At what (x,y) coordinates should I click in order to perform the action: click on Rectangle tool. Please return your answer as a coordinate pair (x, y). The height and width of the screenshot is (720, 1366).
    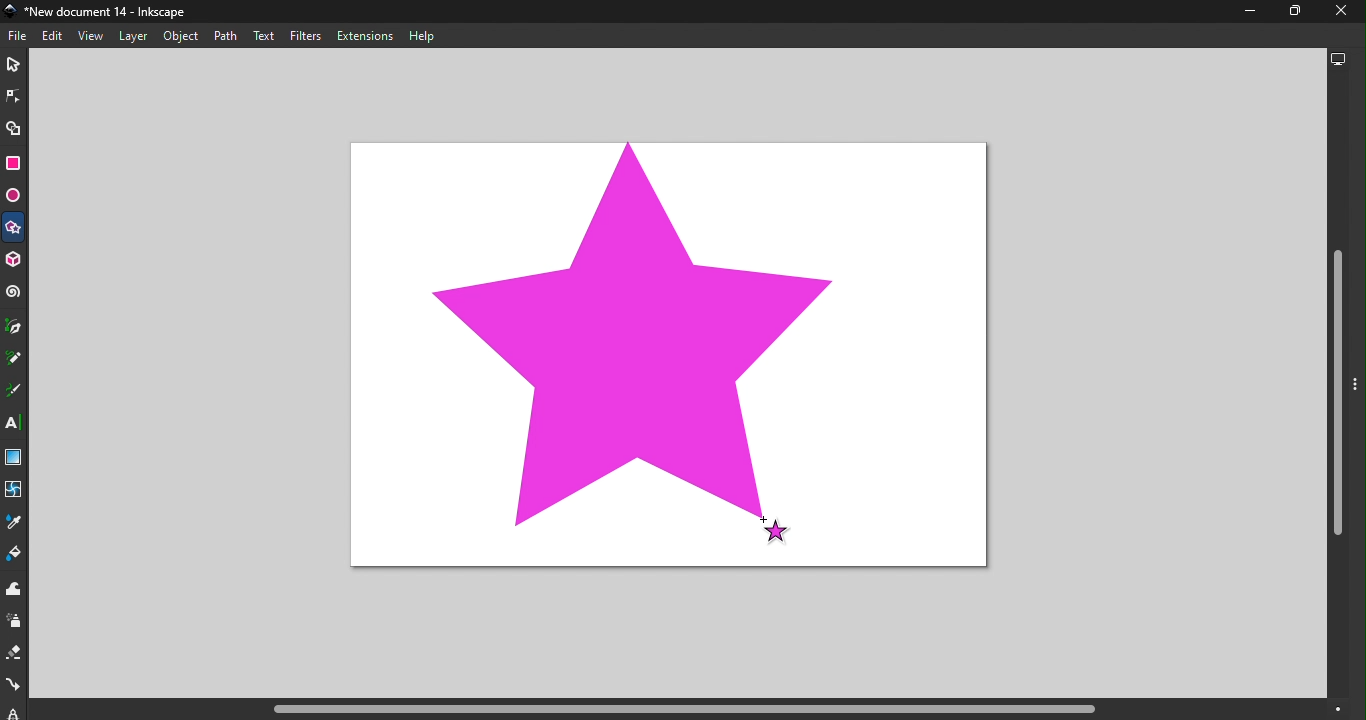
    Looking at the image, I should click on (13, 165).